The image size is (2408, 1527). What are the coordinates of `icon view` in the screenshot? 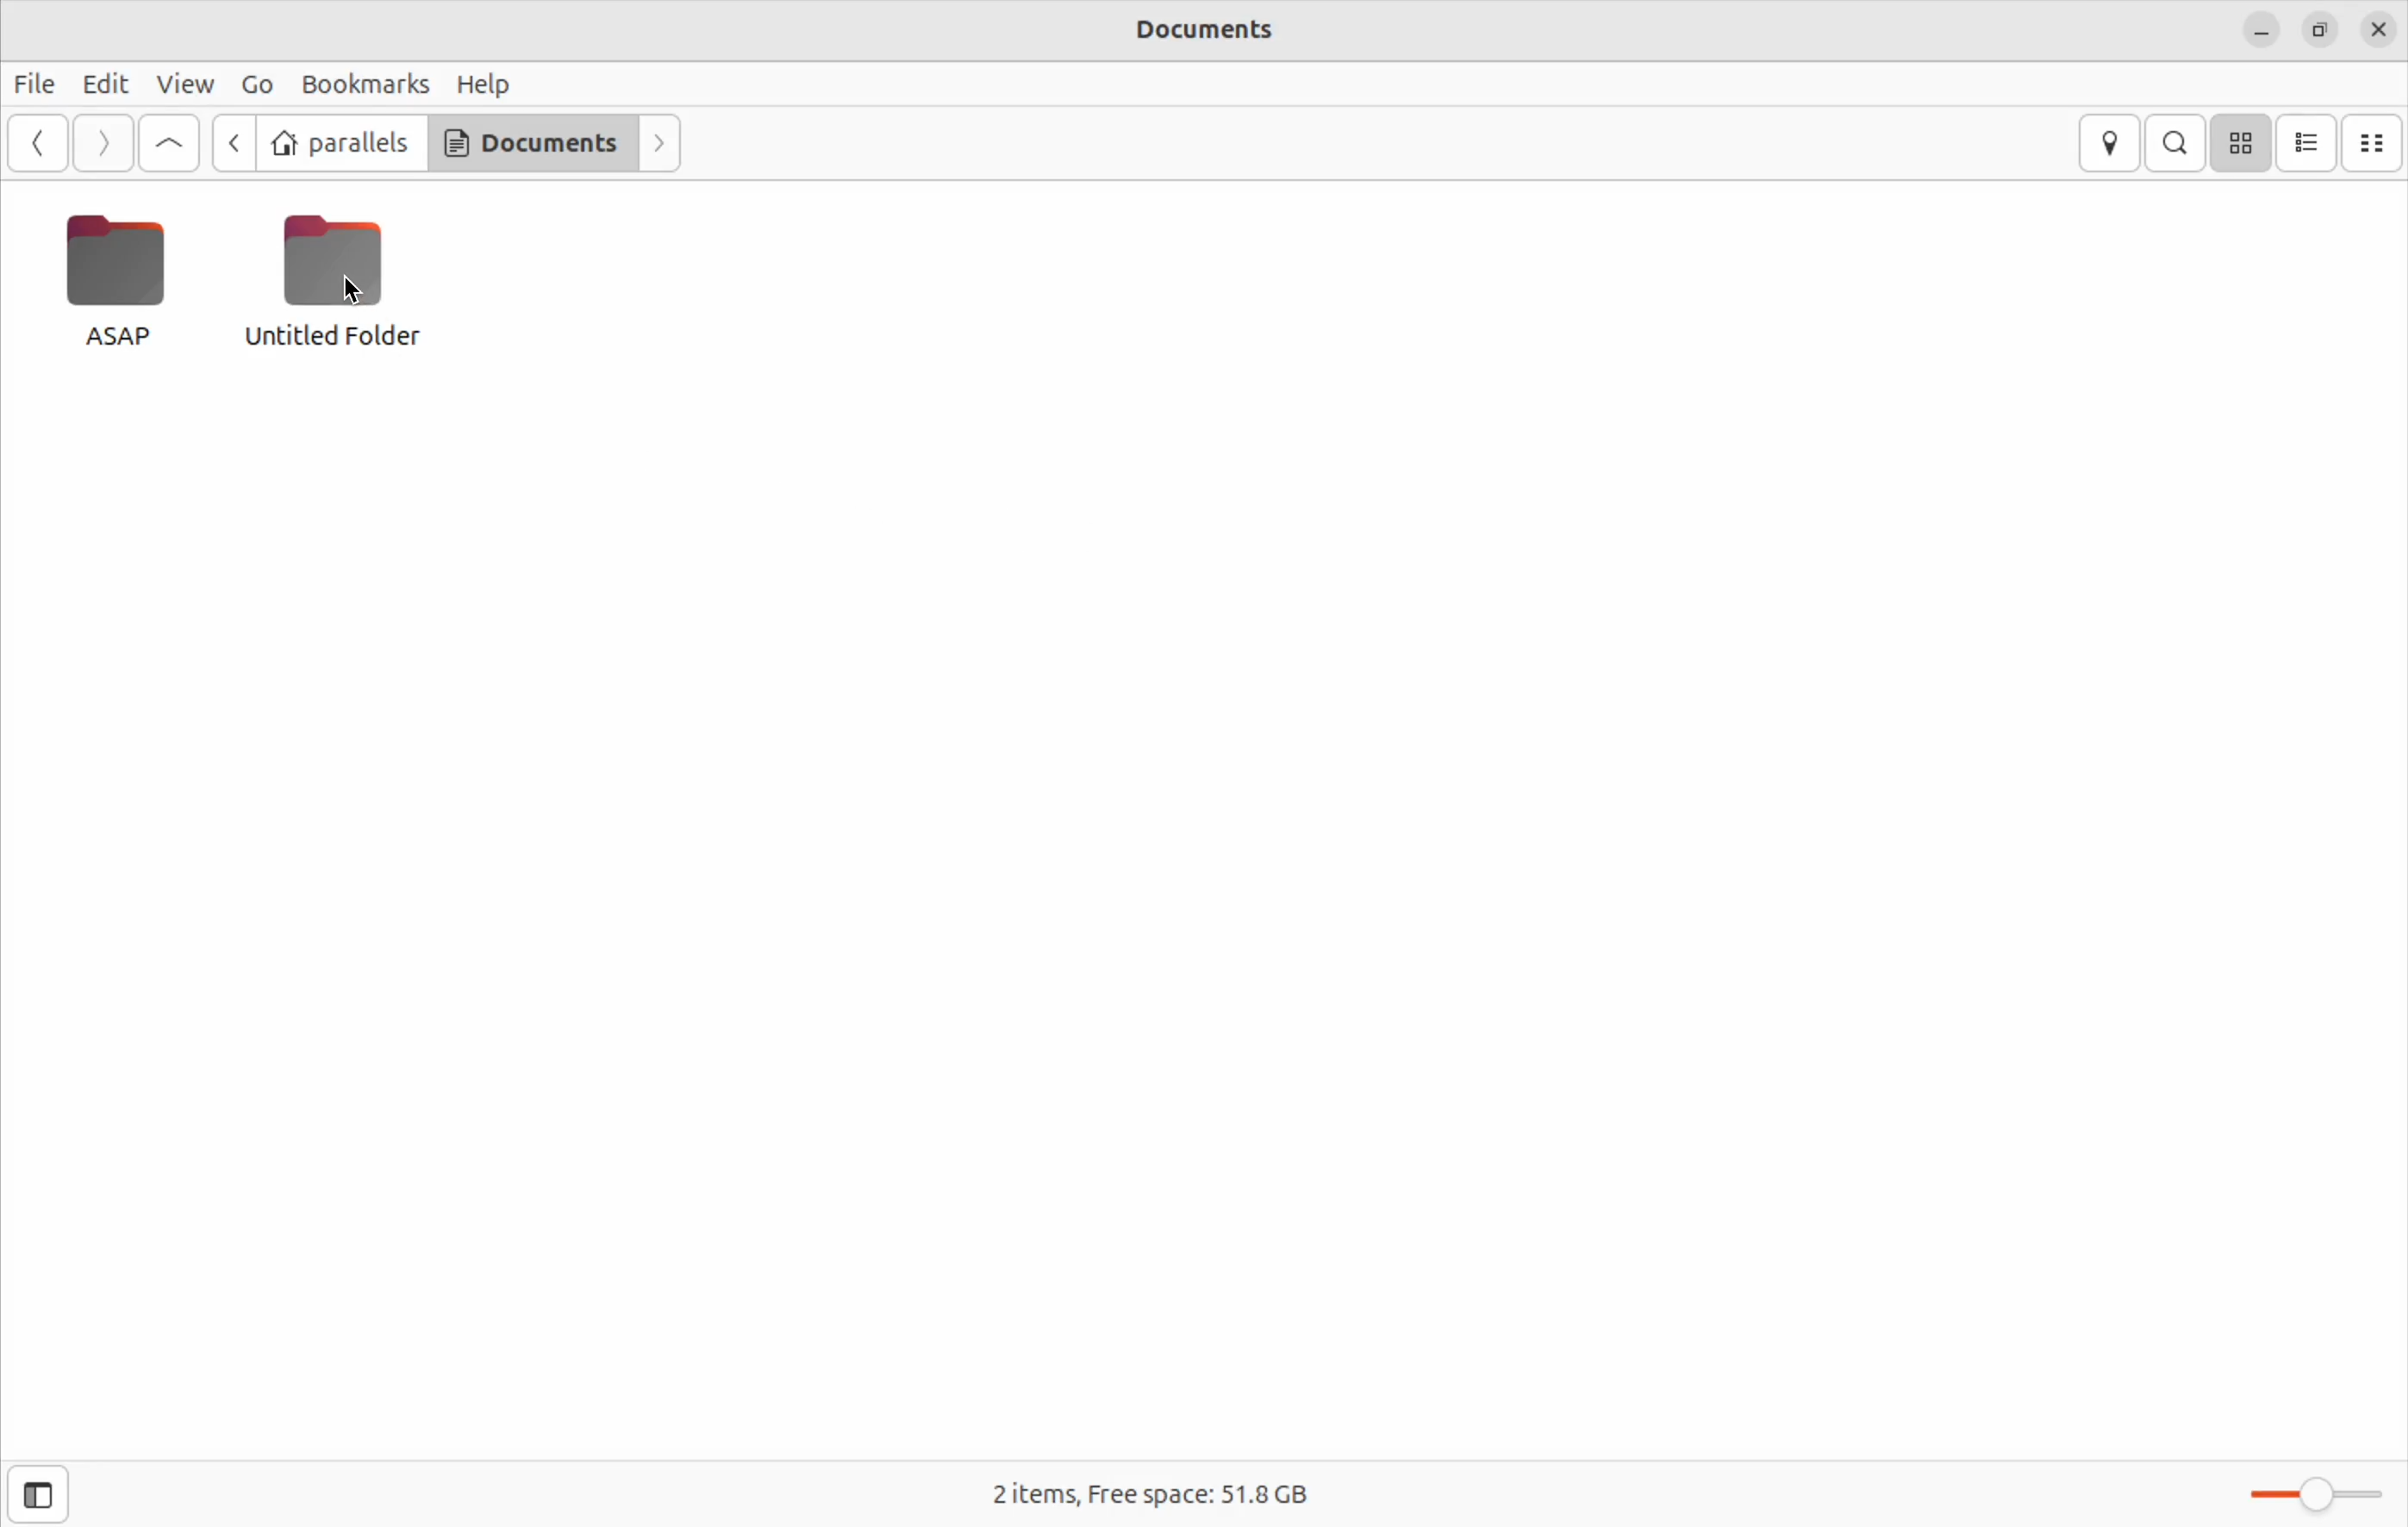 It's located at (2243, 142).